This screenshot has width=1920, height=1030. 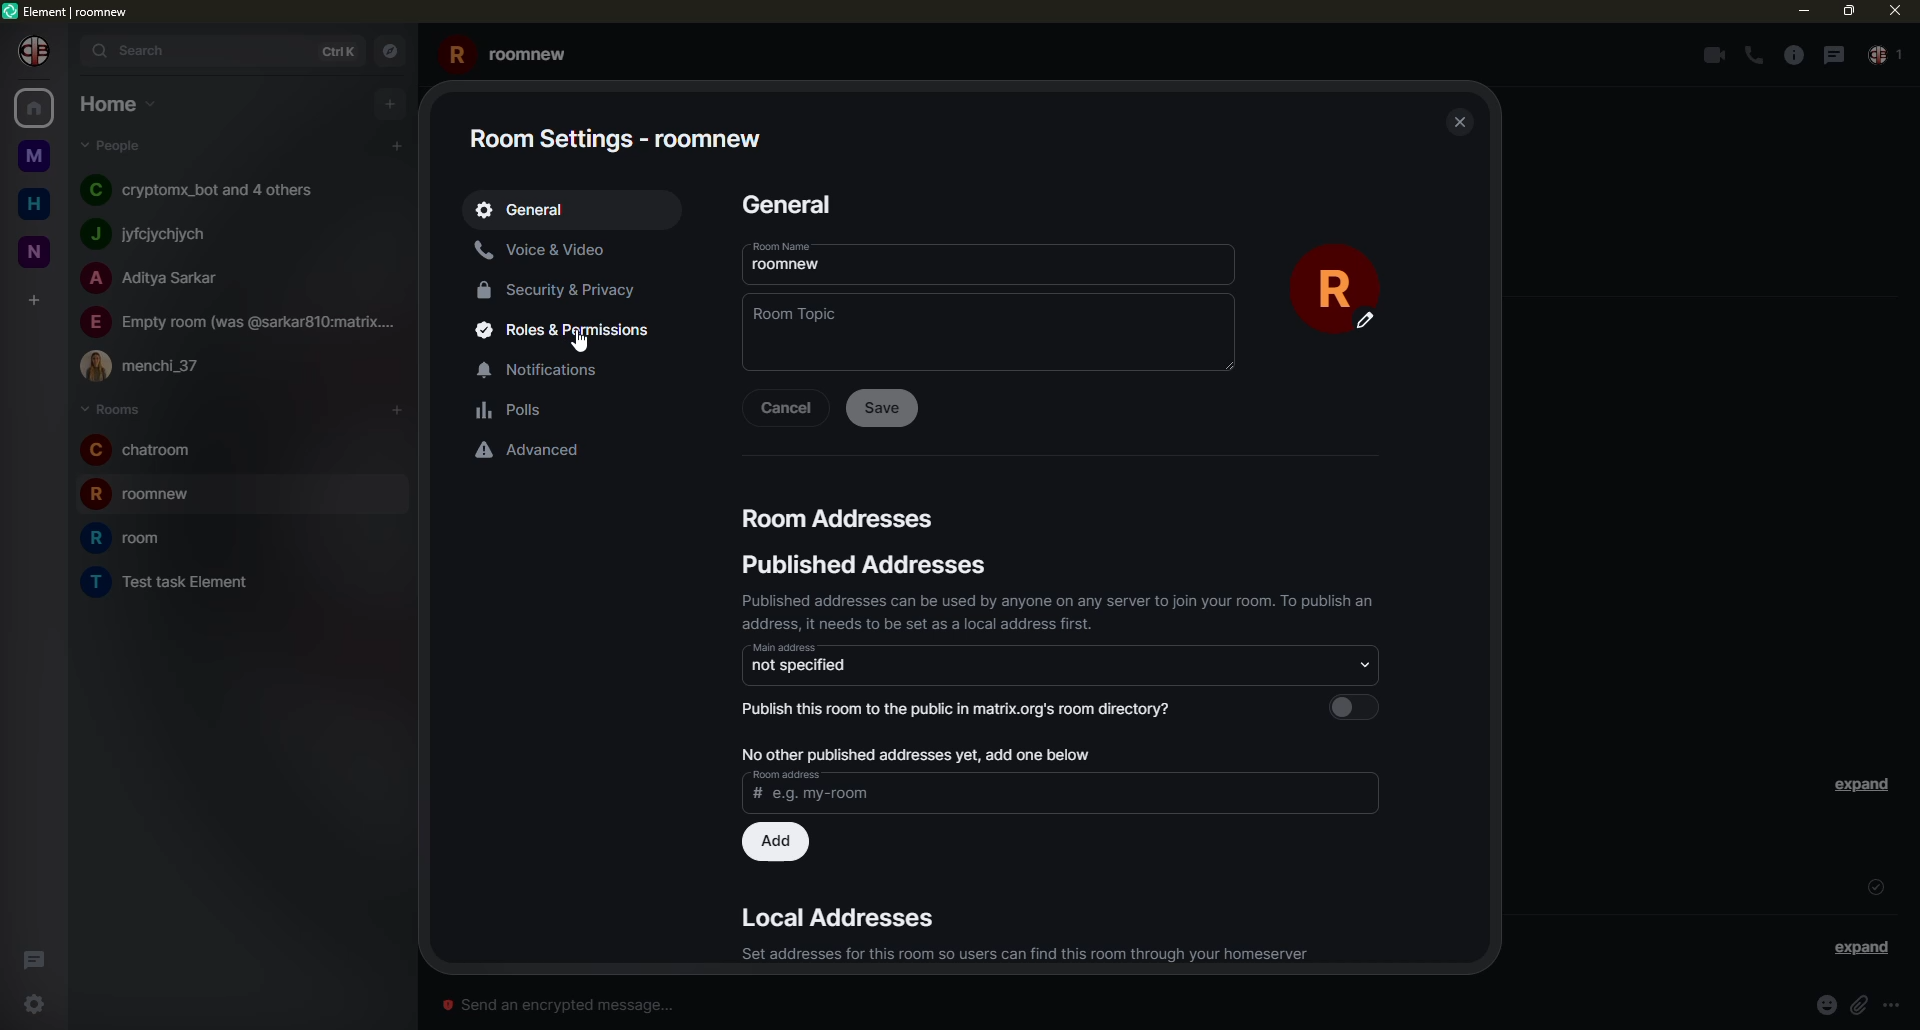 I want to click on notifications, so click(x=550, y=369).